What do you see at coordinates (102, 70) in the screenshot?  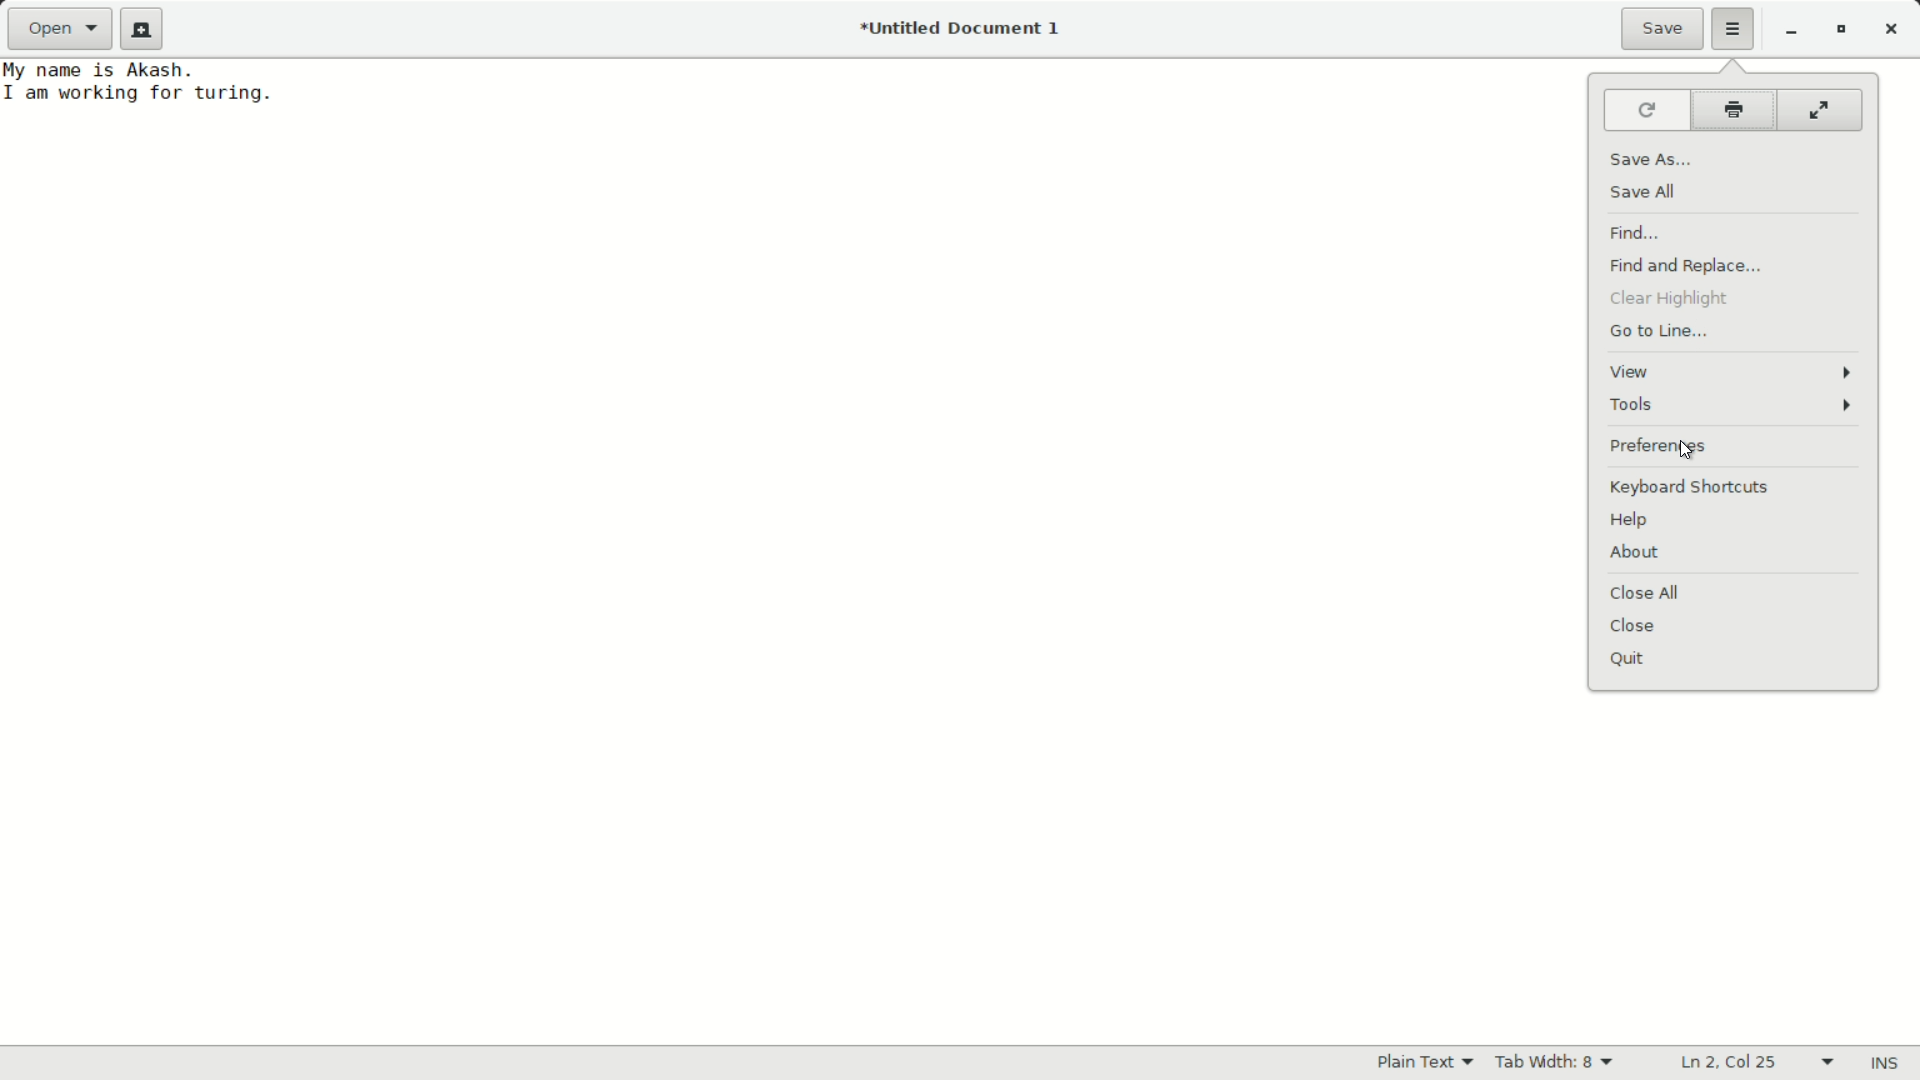 I see `My name is Akash.` at bounding box center [102, 70].